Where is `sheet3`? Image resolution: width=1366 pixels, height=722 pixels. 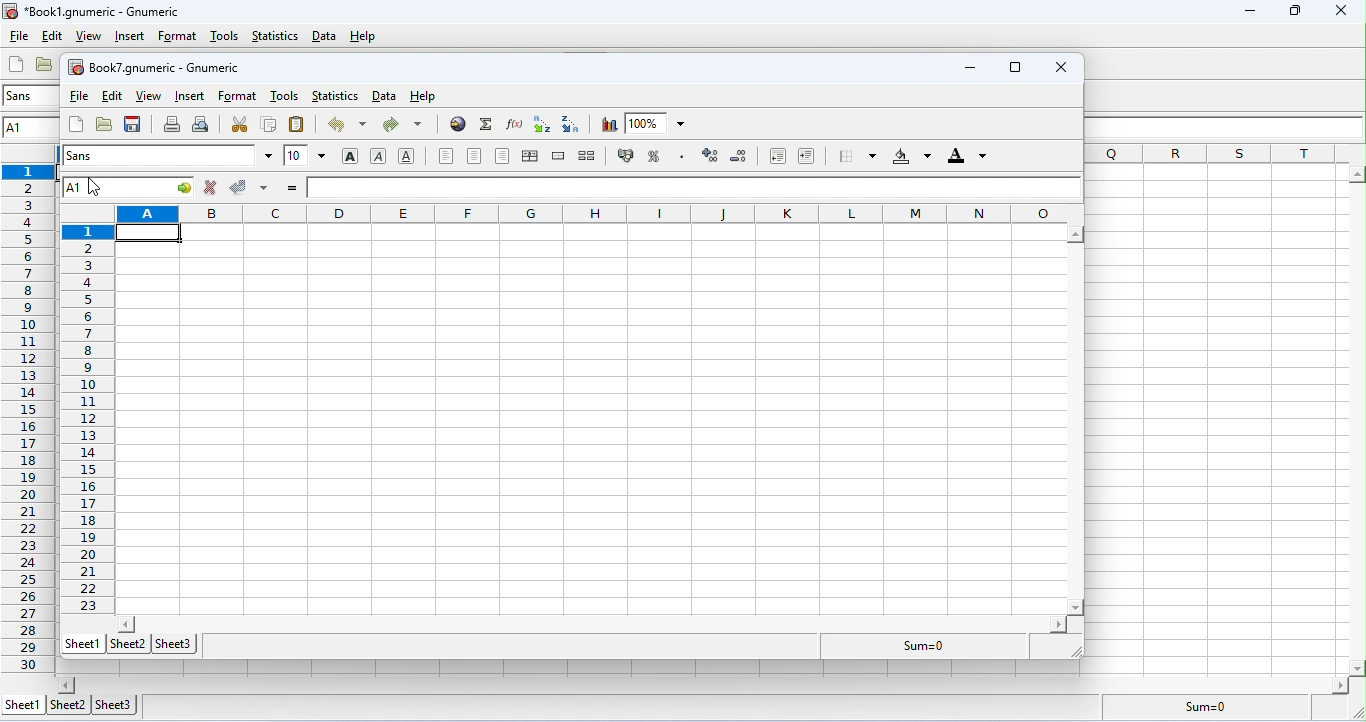
sheet3 is located at coordinates (115, 705).